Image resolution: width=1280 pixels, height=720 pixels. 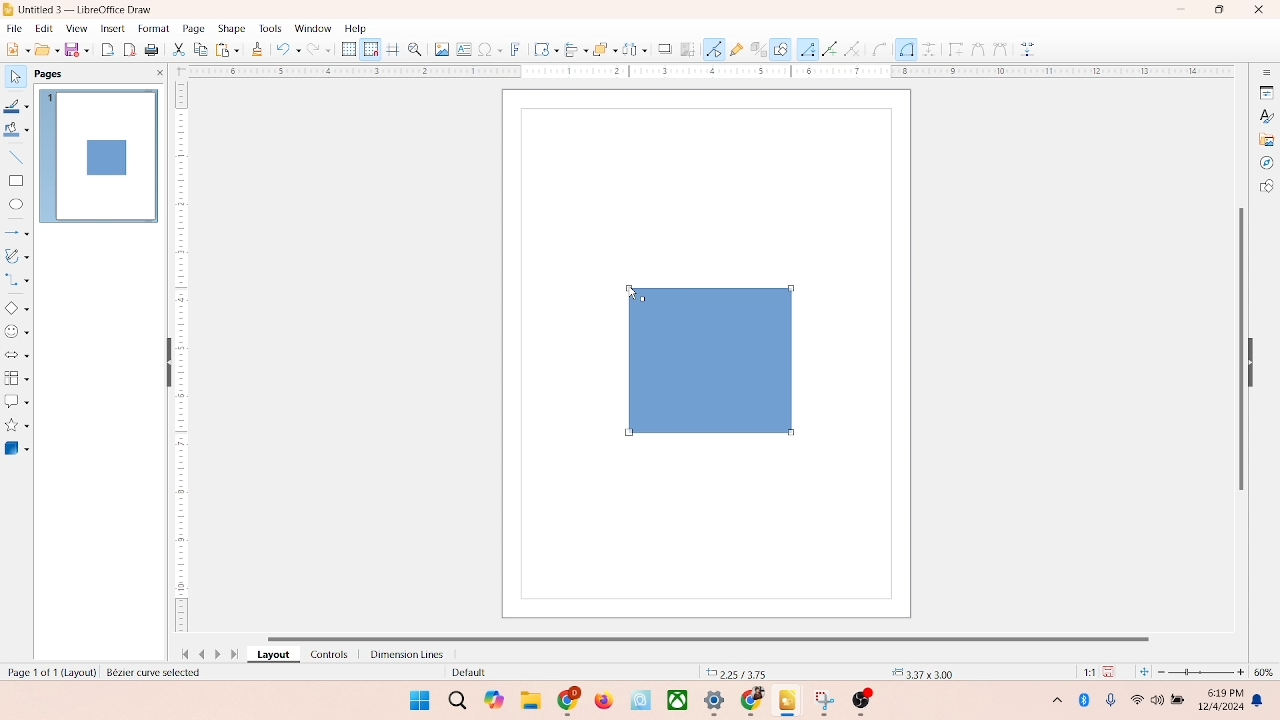 What do you see at coordinates (16, 180) in the screenshot?
I see `rectangle` at bounding box center [16, 180].